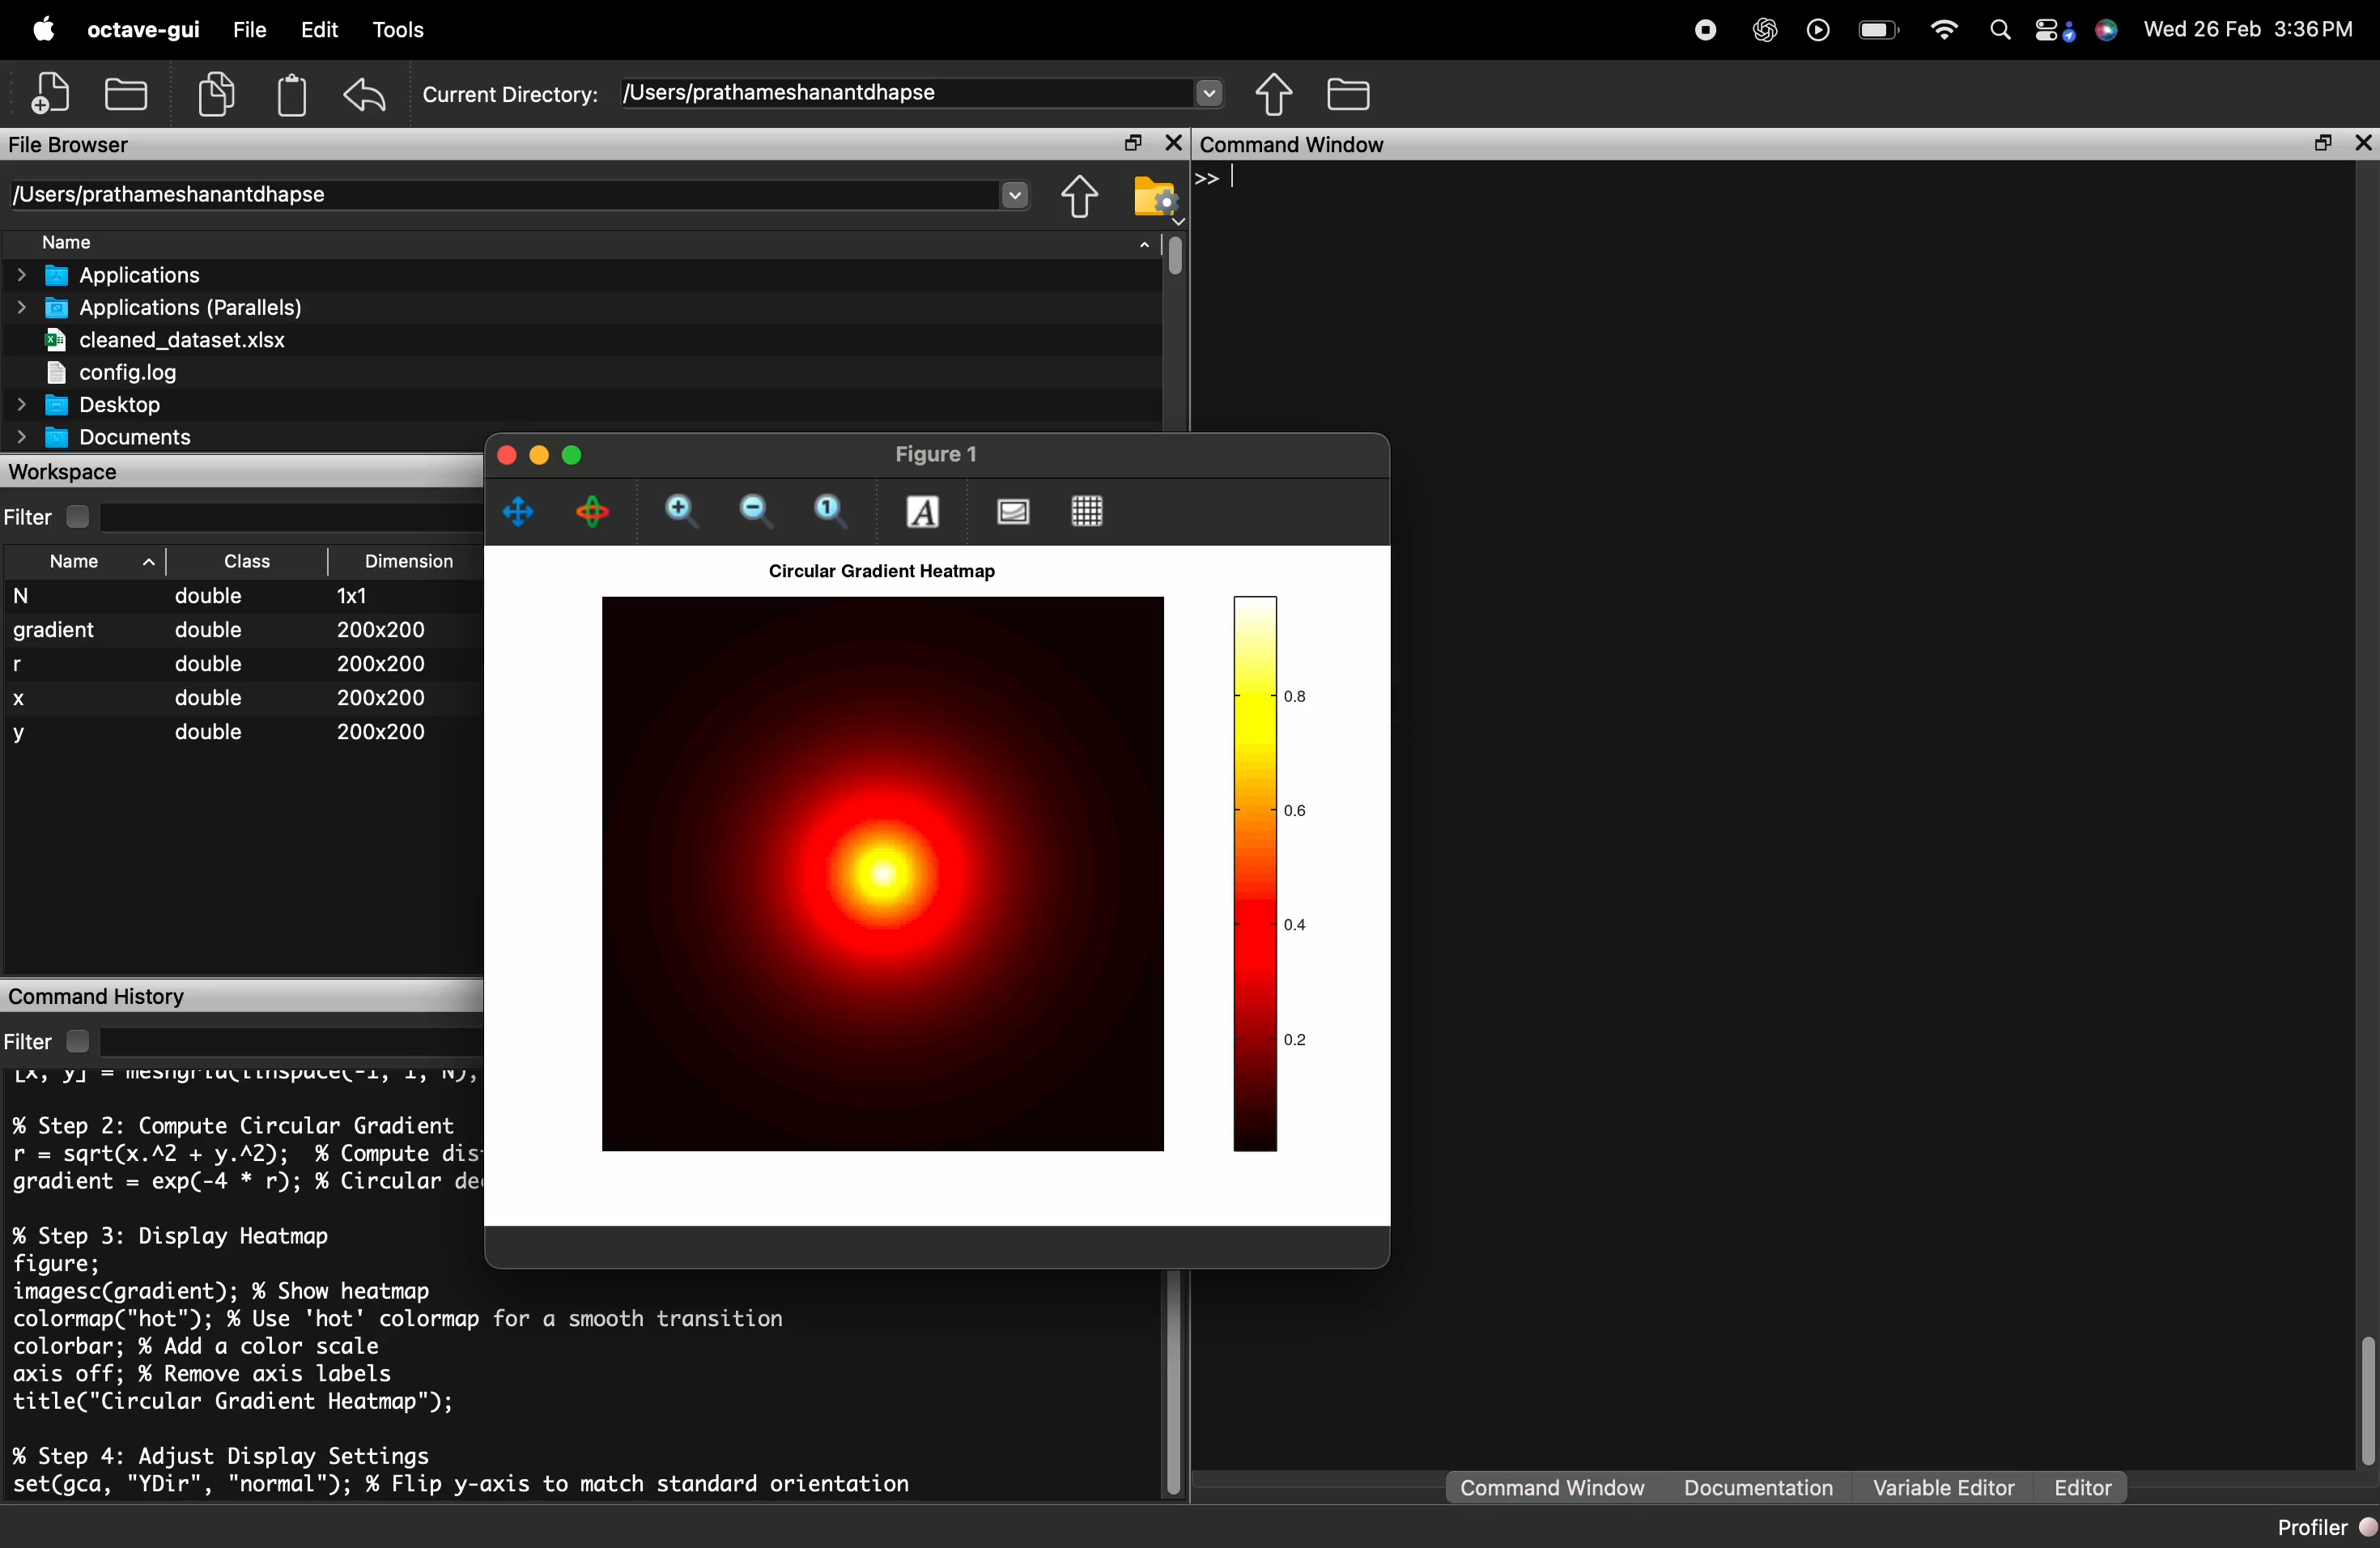 The image size is (2380, 1548). Describe the element at coordinates (2317, 29) in the screenshot. I see `3:36 PM` at that location.